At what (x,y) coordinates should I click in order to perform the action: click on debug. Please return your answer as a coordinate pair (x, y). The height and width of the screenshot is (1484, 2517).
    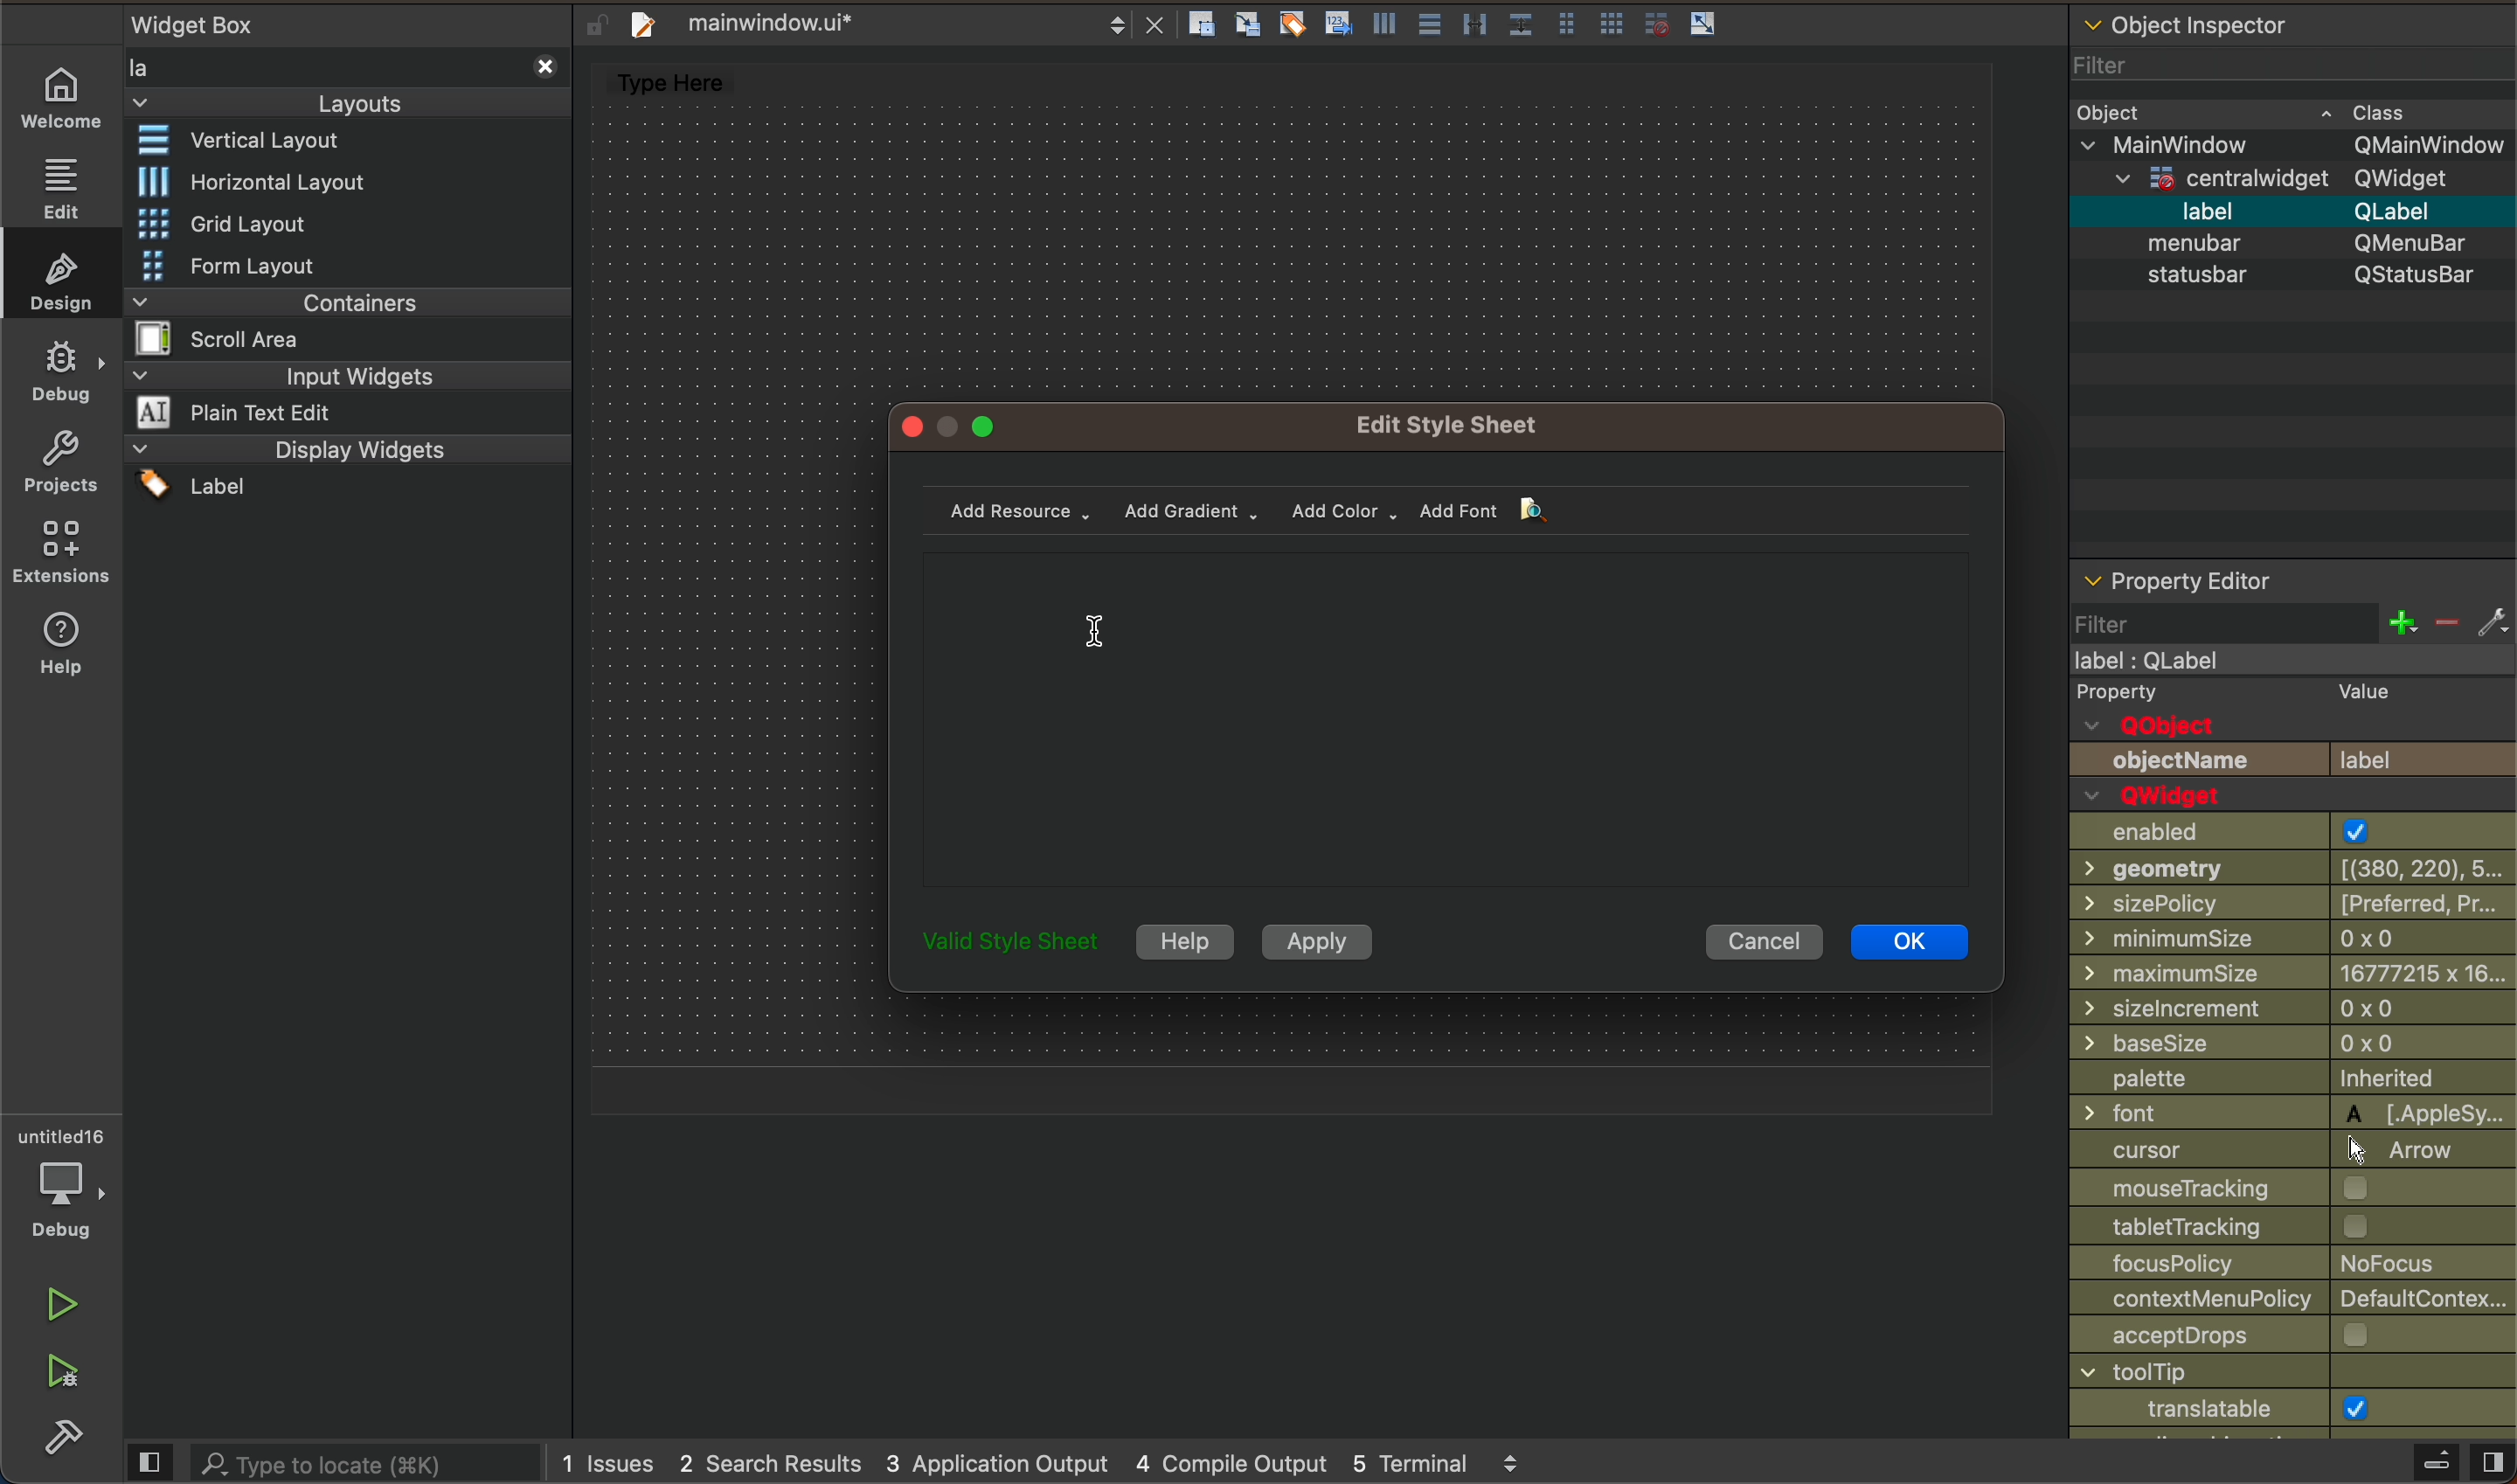
    Looking at the image, I should click on (67, 377).